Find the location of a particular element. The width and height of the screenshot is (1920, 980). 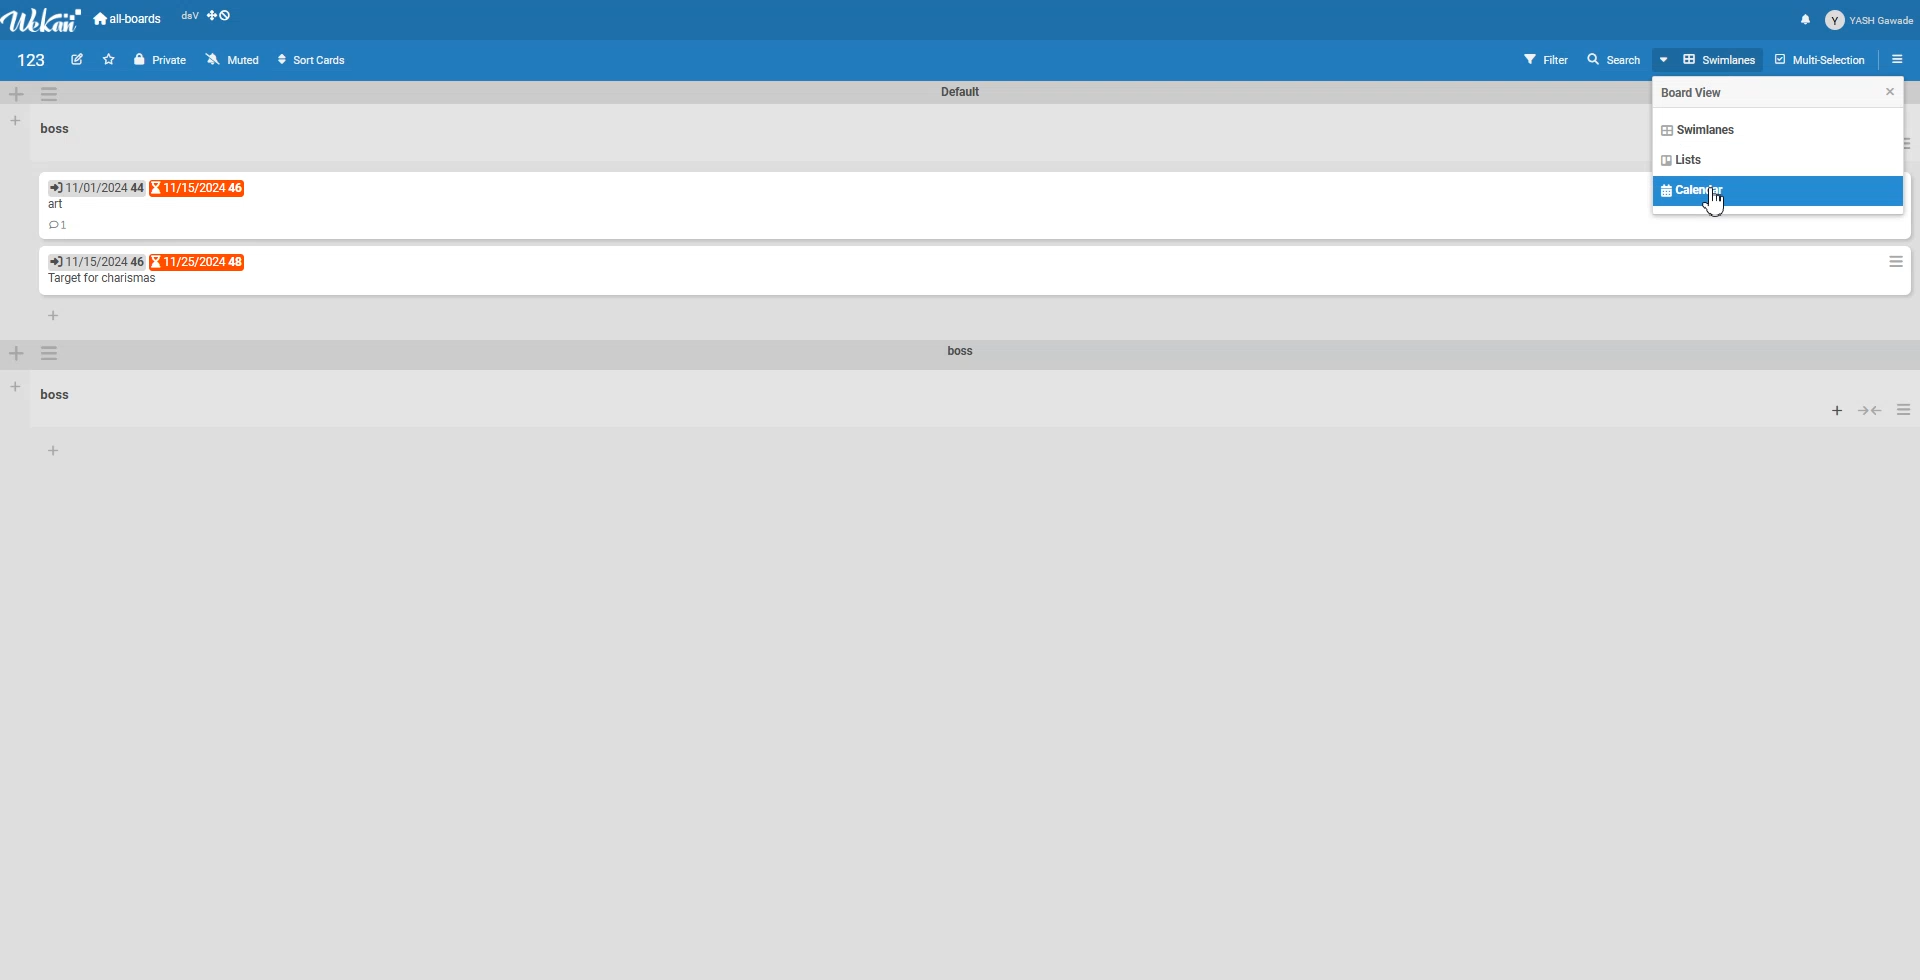

Click to star this board is located at coordinates (109, 59).